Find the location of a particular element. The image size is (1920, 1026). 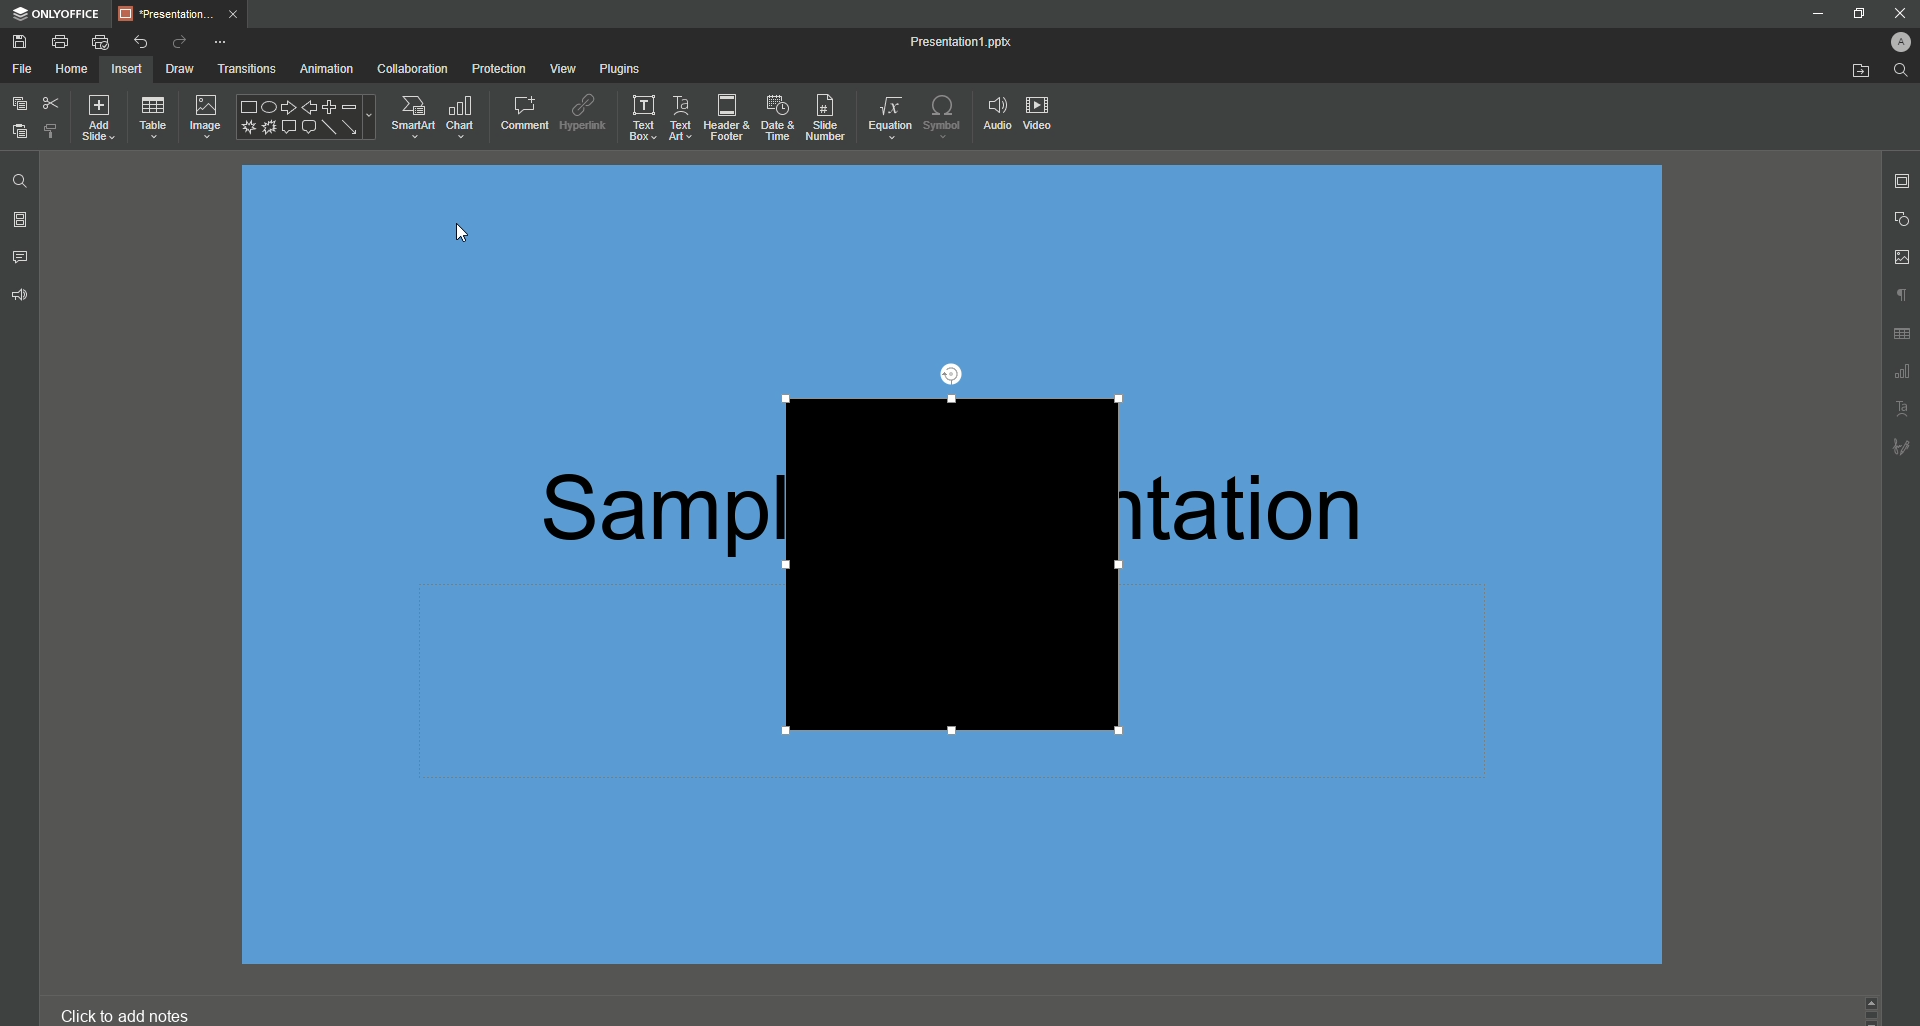

Audio is located at coordinates (995, 112).